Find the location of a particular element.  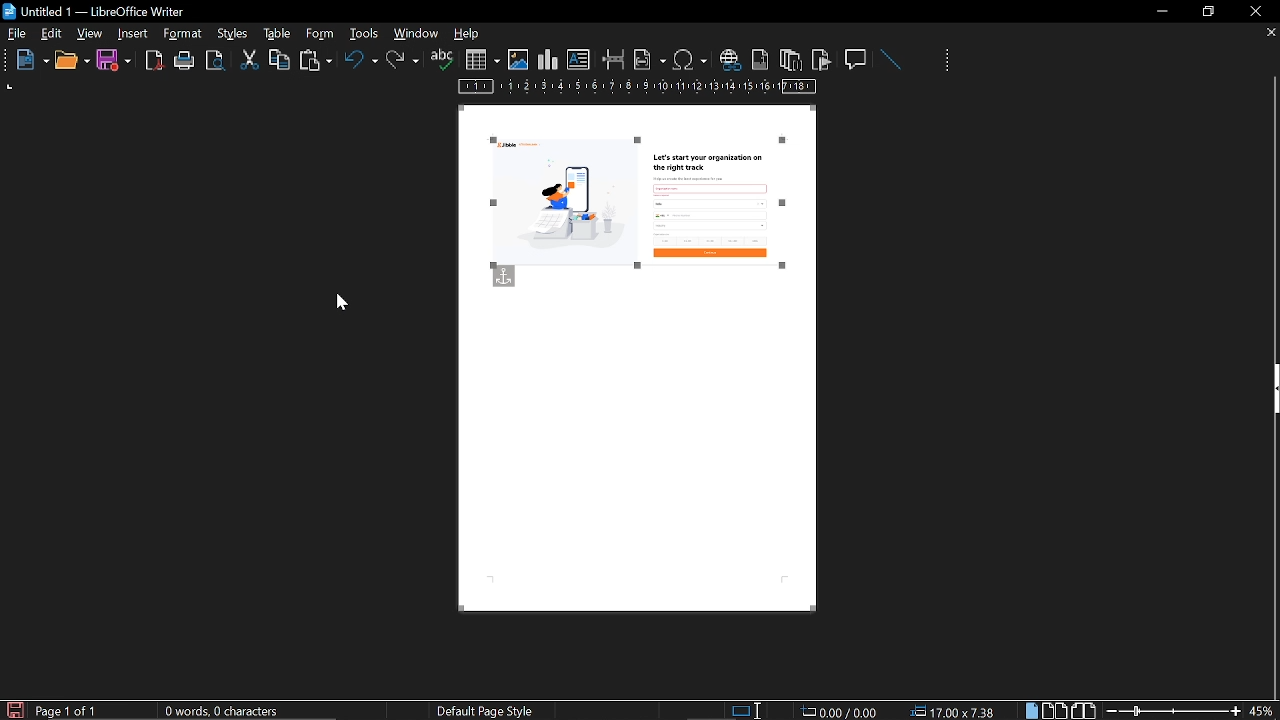

insert image is located at coordinates (518, 60).